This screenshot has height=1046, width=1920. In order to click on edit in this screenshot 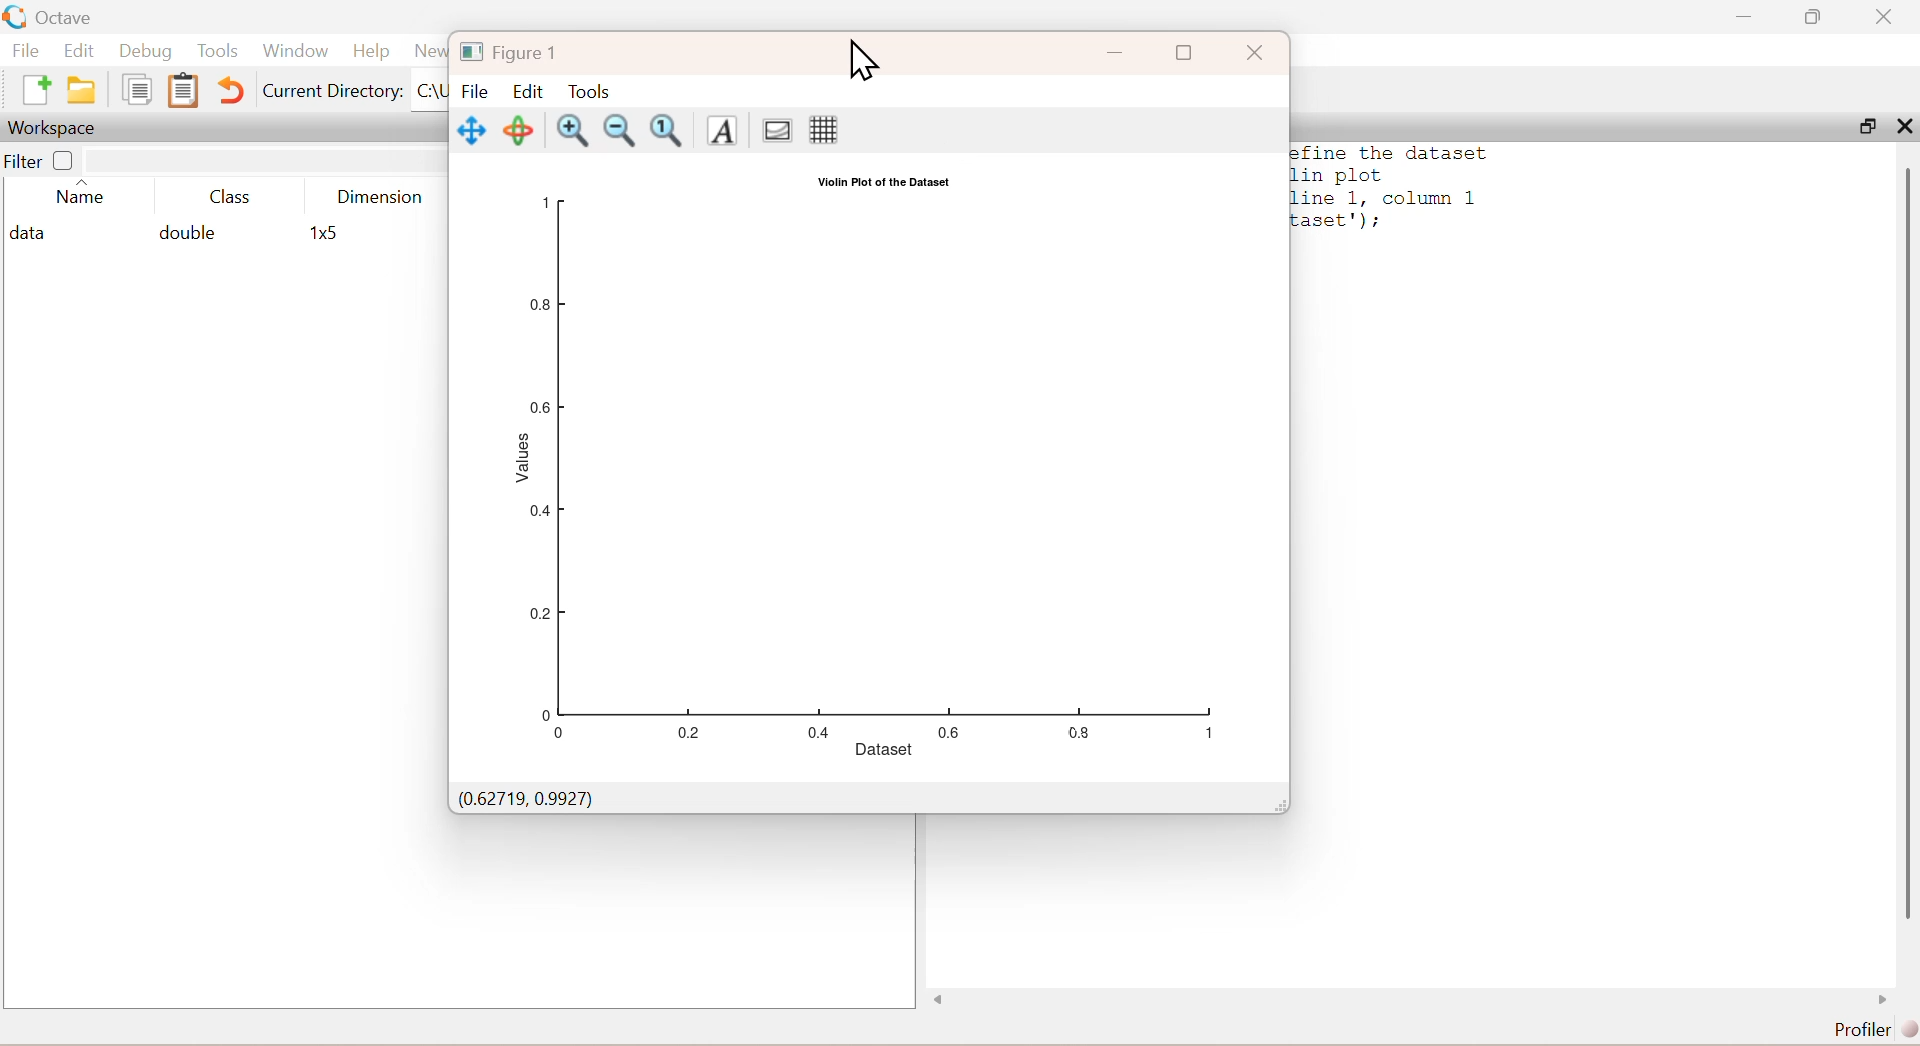, I will do `click(528, 91)`.